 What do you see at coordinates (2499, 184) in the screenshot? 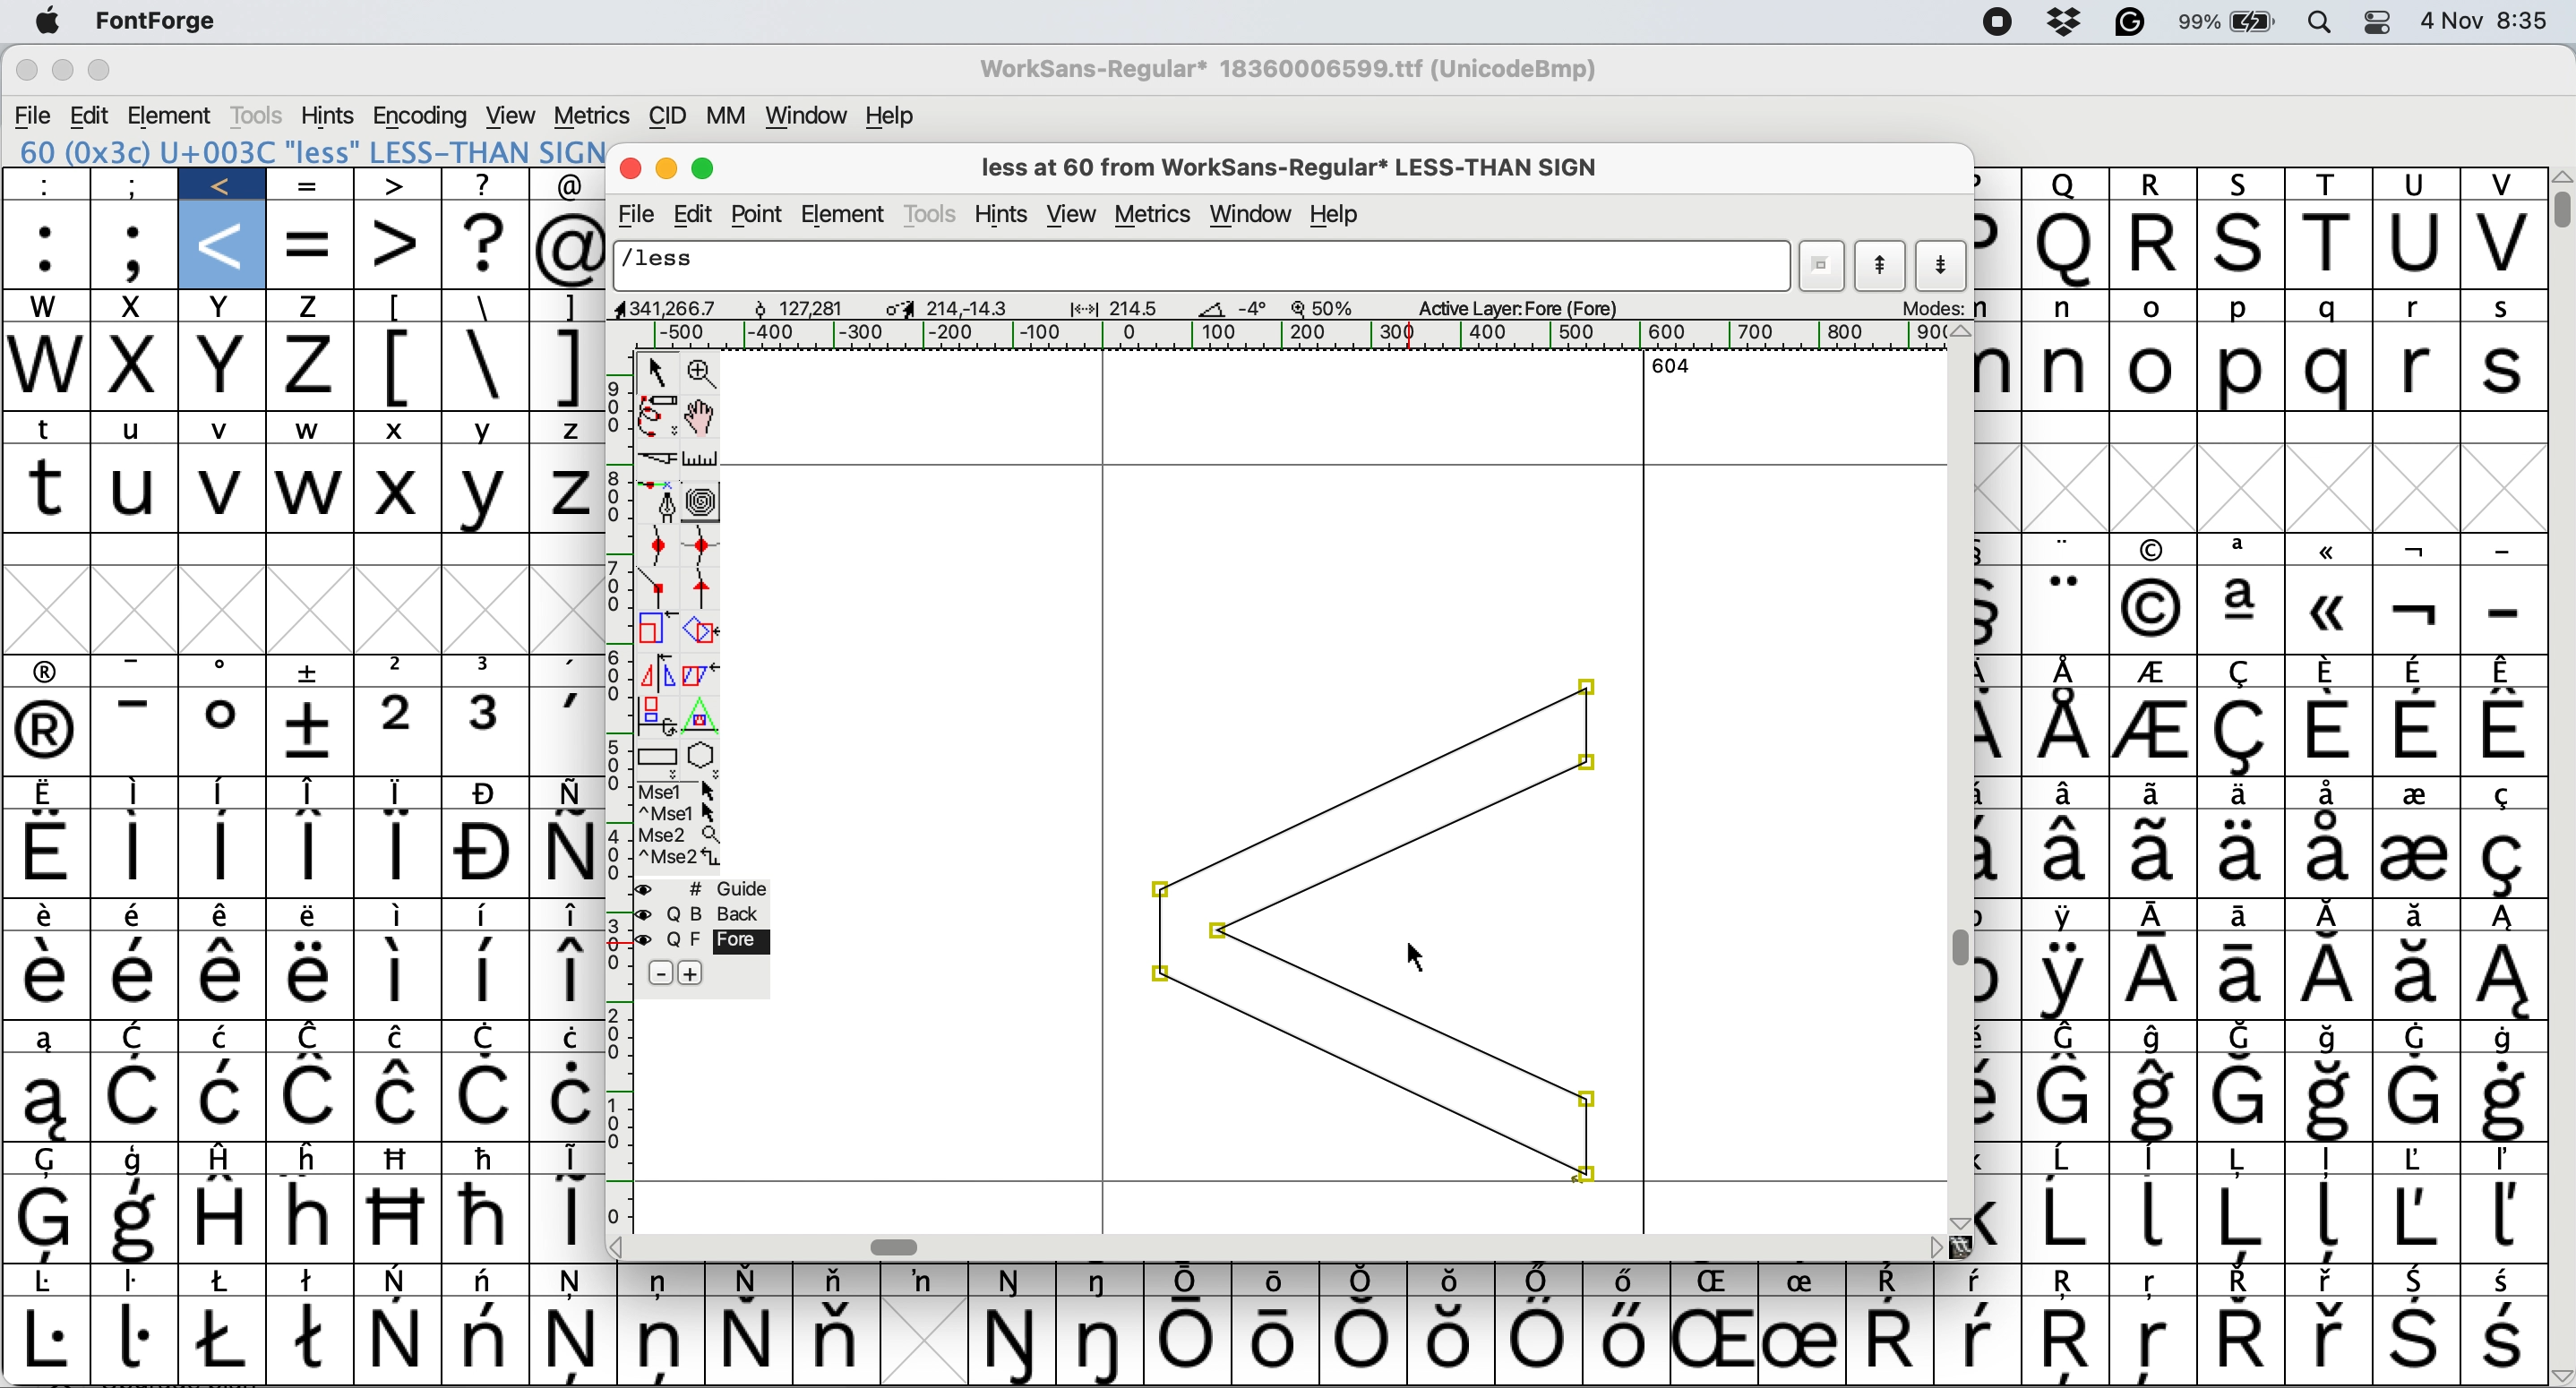
I see `v` at bounding box center [2499, 184].